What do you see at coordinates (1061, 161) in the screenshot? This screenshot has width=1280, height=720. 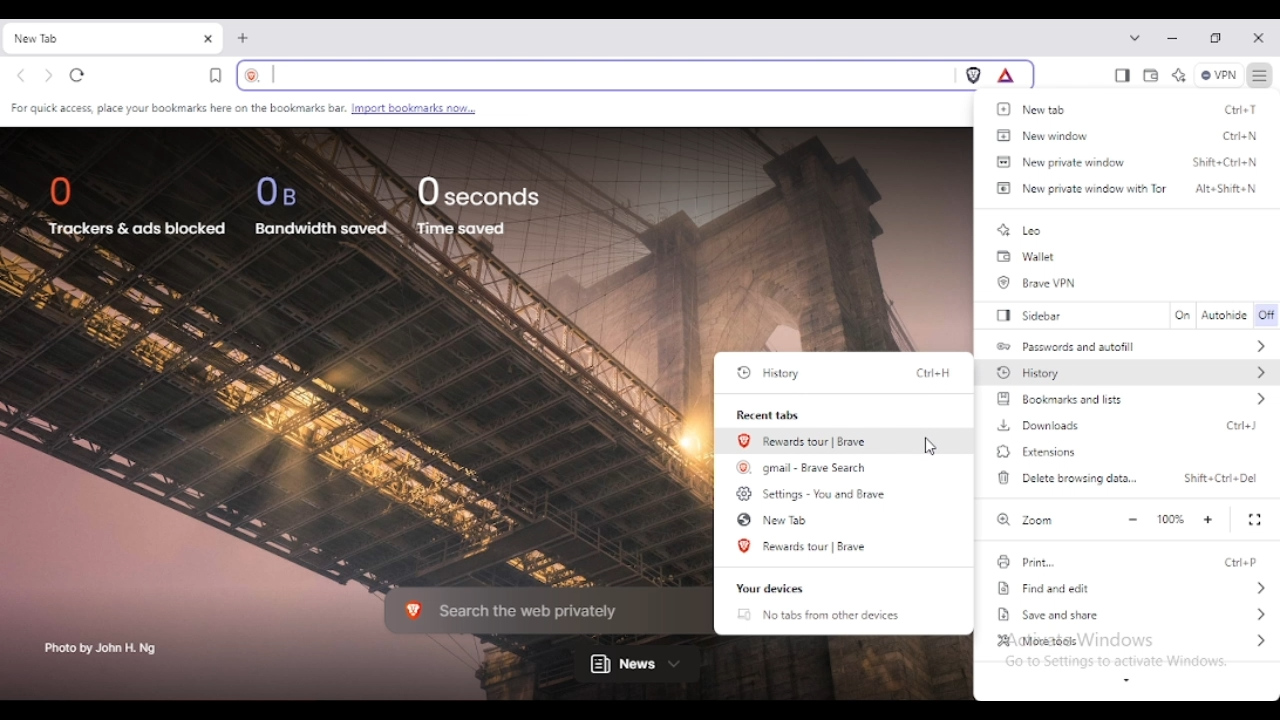 I see `new private window` at bounding box center [1061, 161].